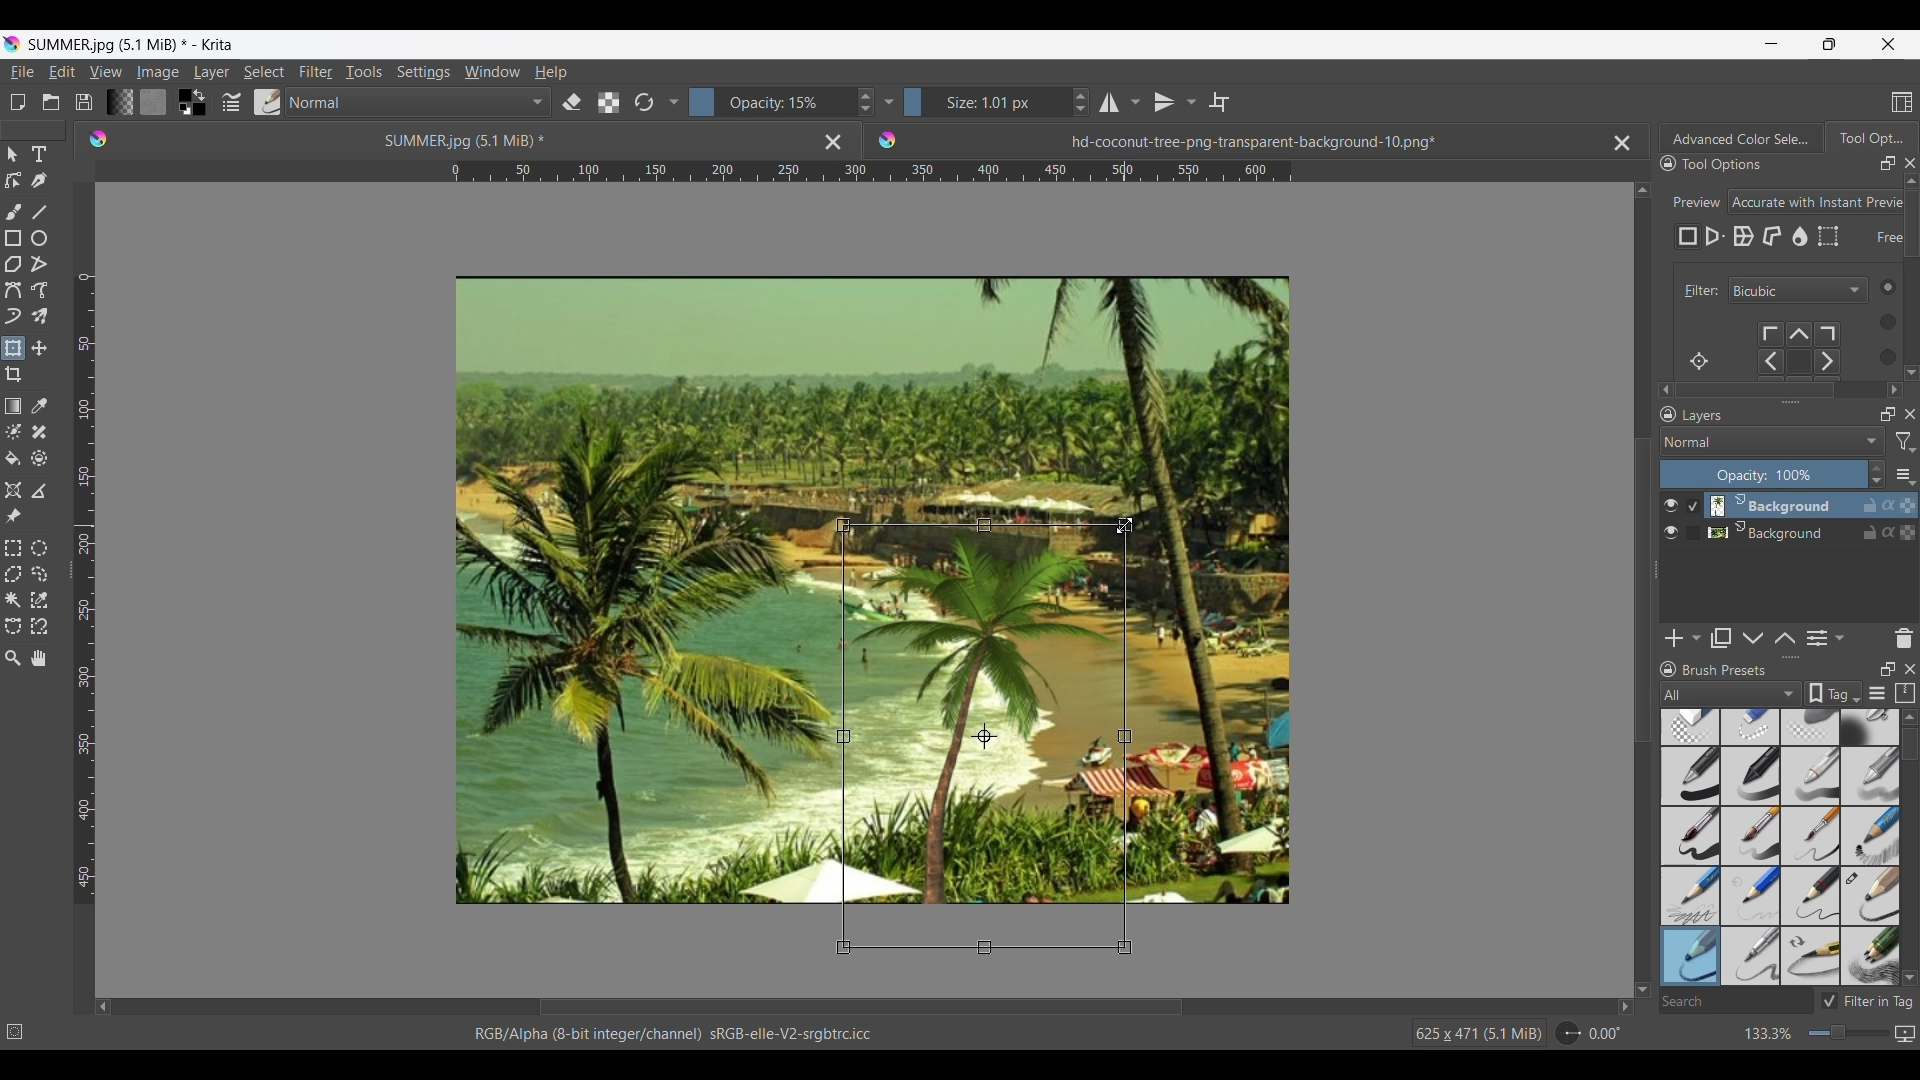 This screenshot has width=1920, height=1080. Describe the element at coordinates (1905, 474) in the screenshot. I see `Thumbnail size options` at that location.